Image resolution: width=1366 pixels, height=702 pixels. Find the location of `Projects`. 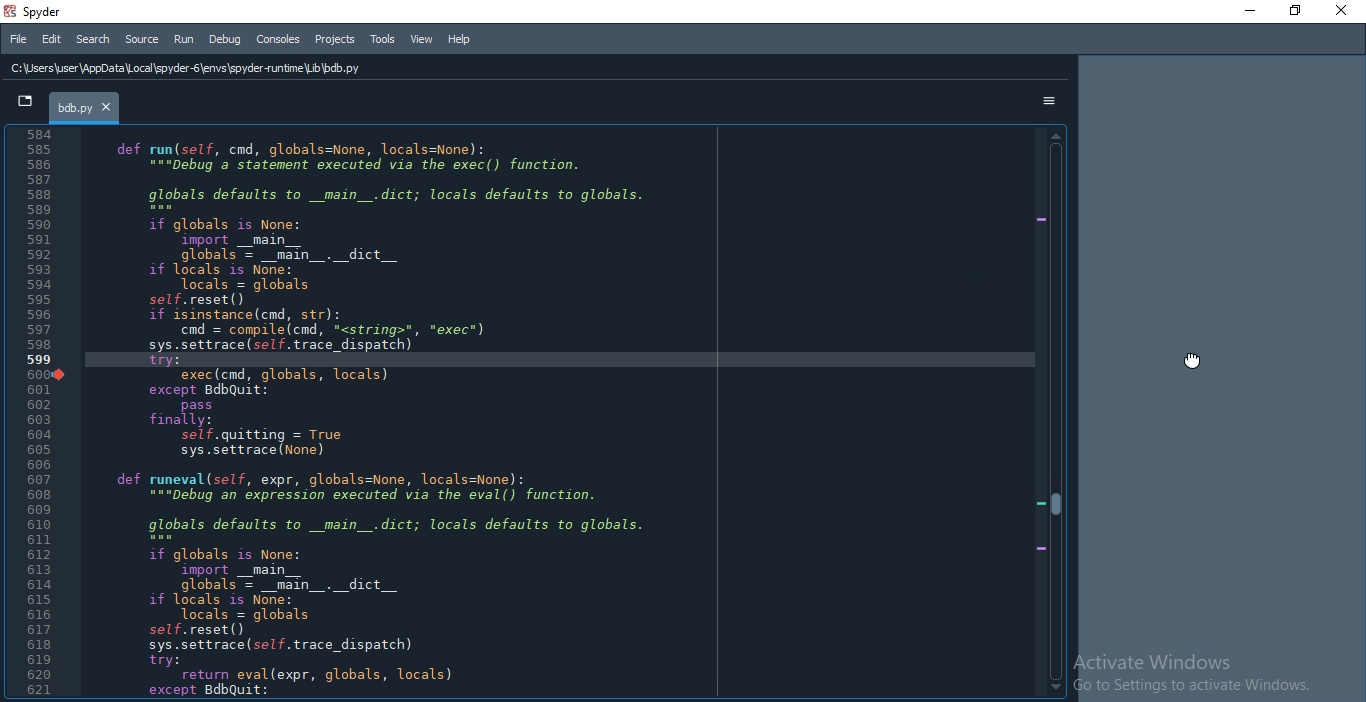

Projects is located at coordinates (335, 39).